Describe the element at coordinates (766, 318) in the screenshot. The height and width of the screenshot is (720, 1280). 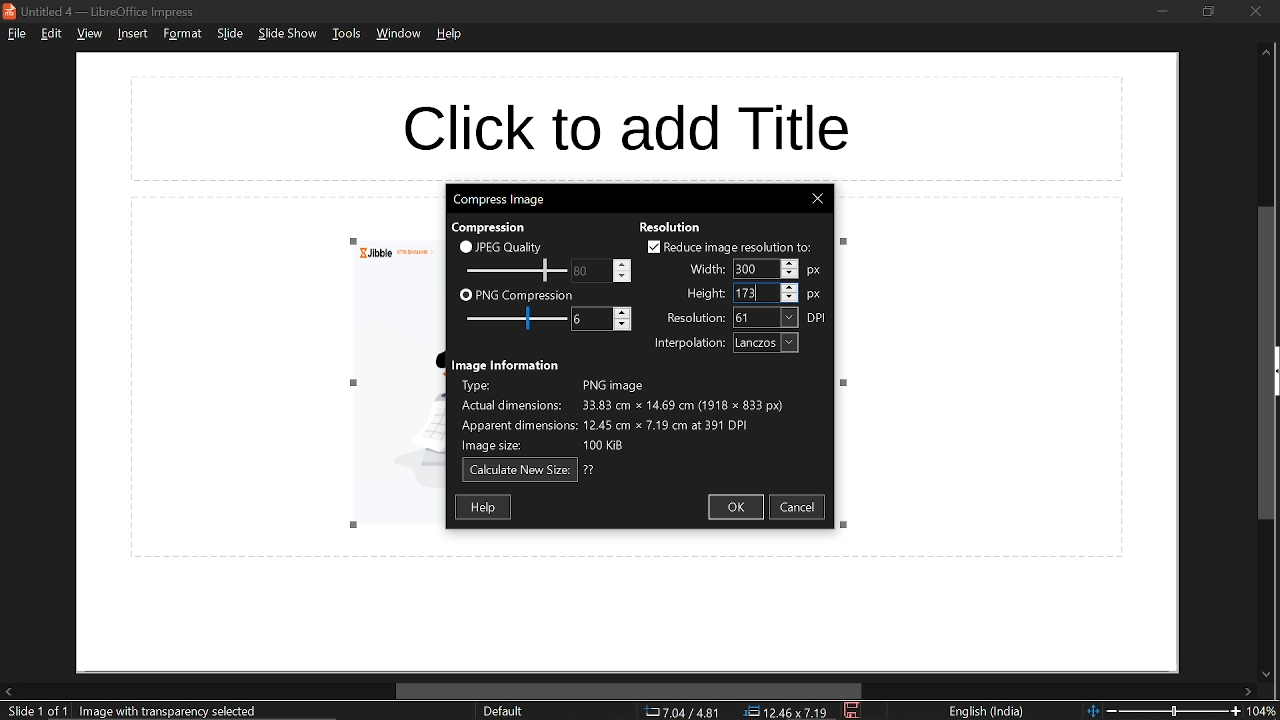
I see `resolution` at that location.